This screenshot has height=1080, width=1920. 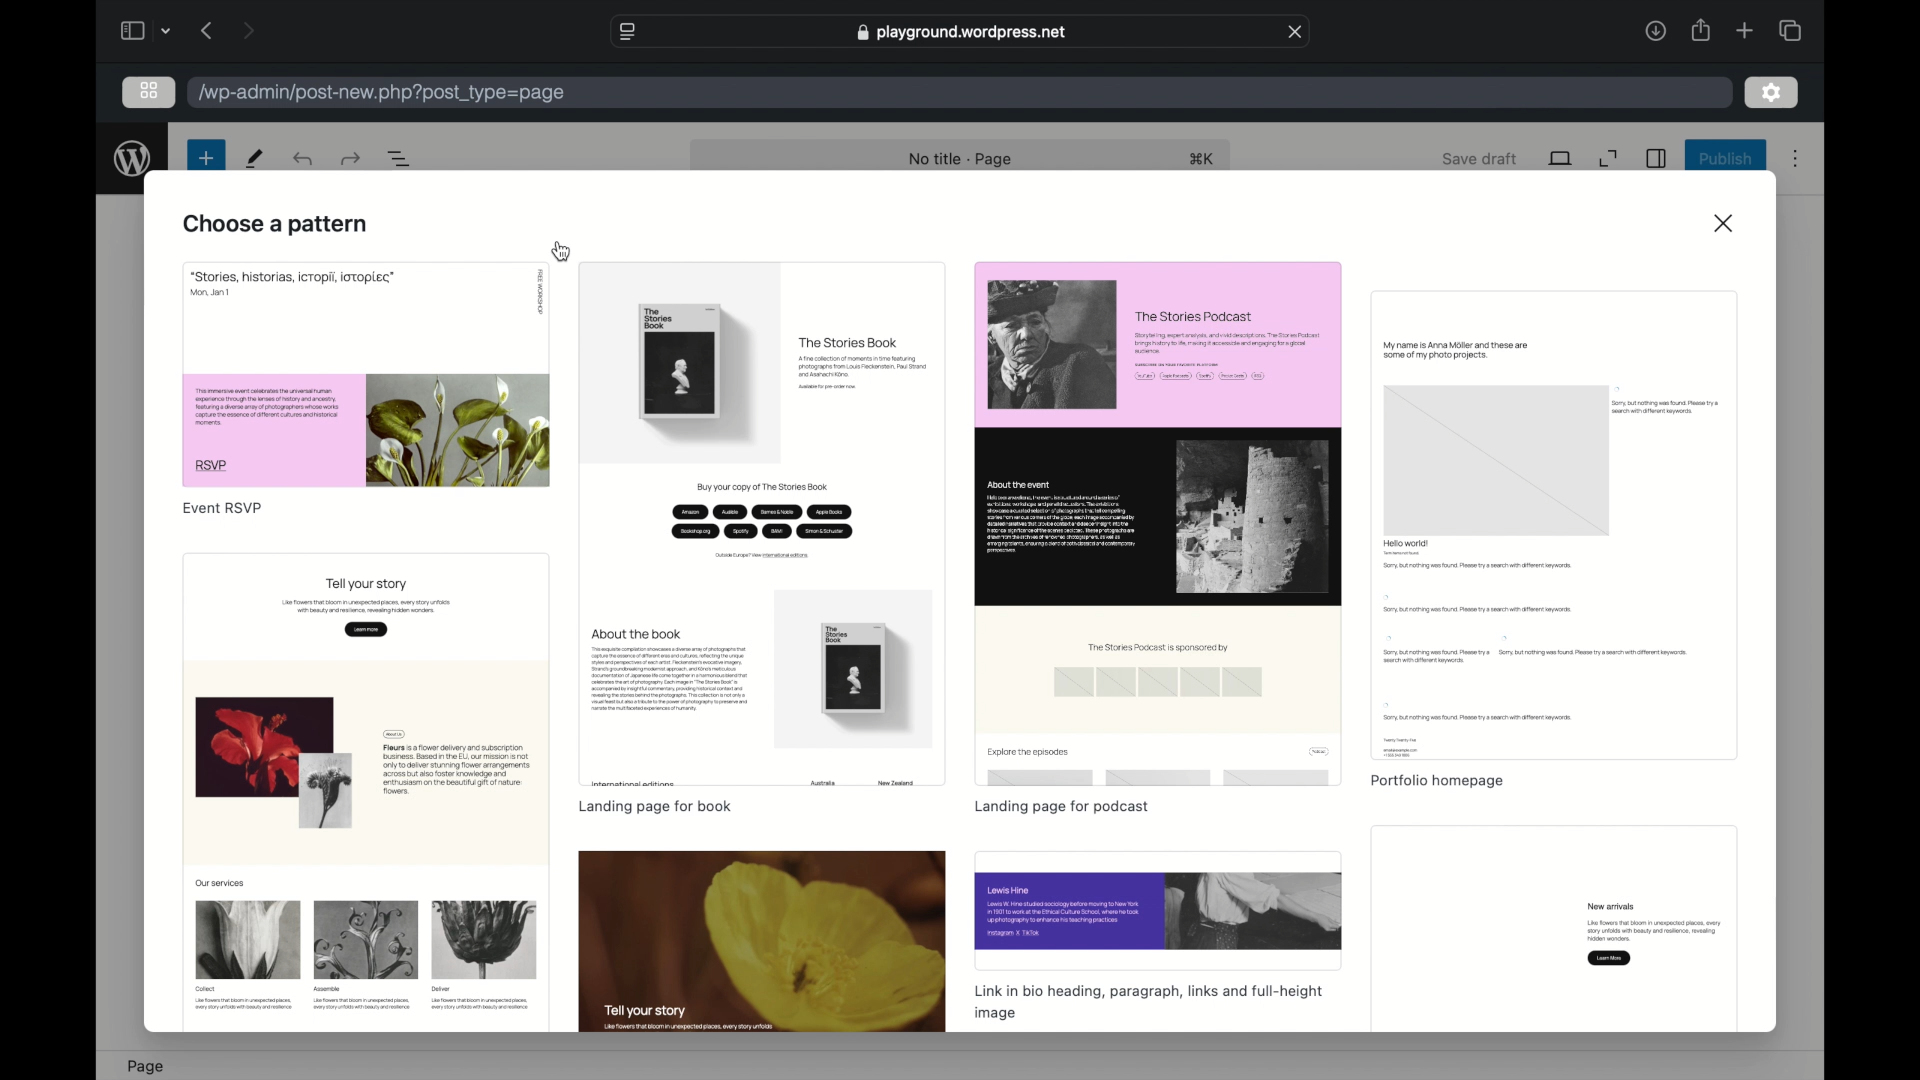 What do you see at coordinates (1790, 31) in the screenshot?
I see `show tab overview` at bounding box center [1790, 31].